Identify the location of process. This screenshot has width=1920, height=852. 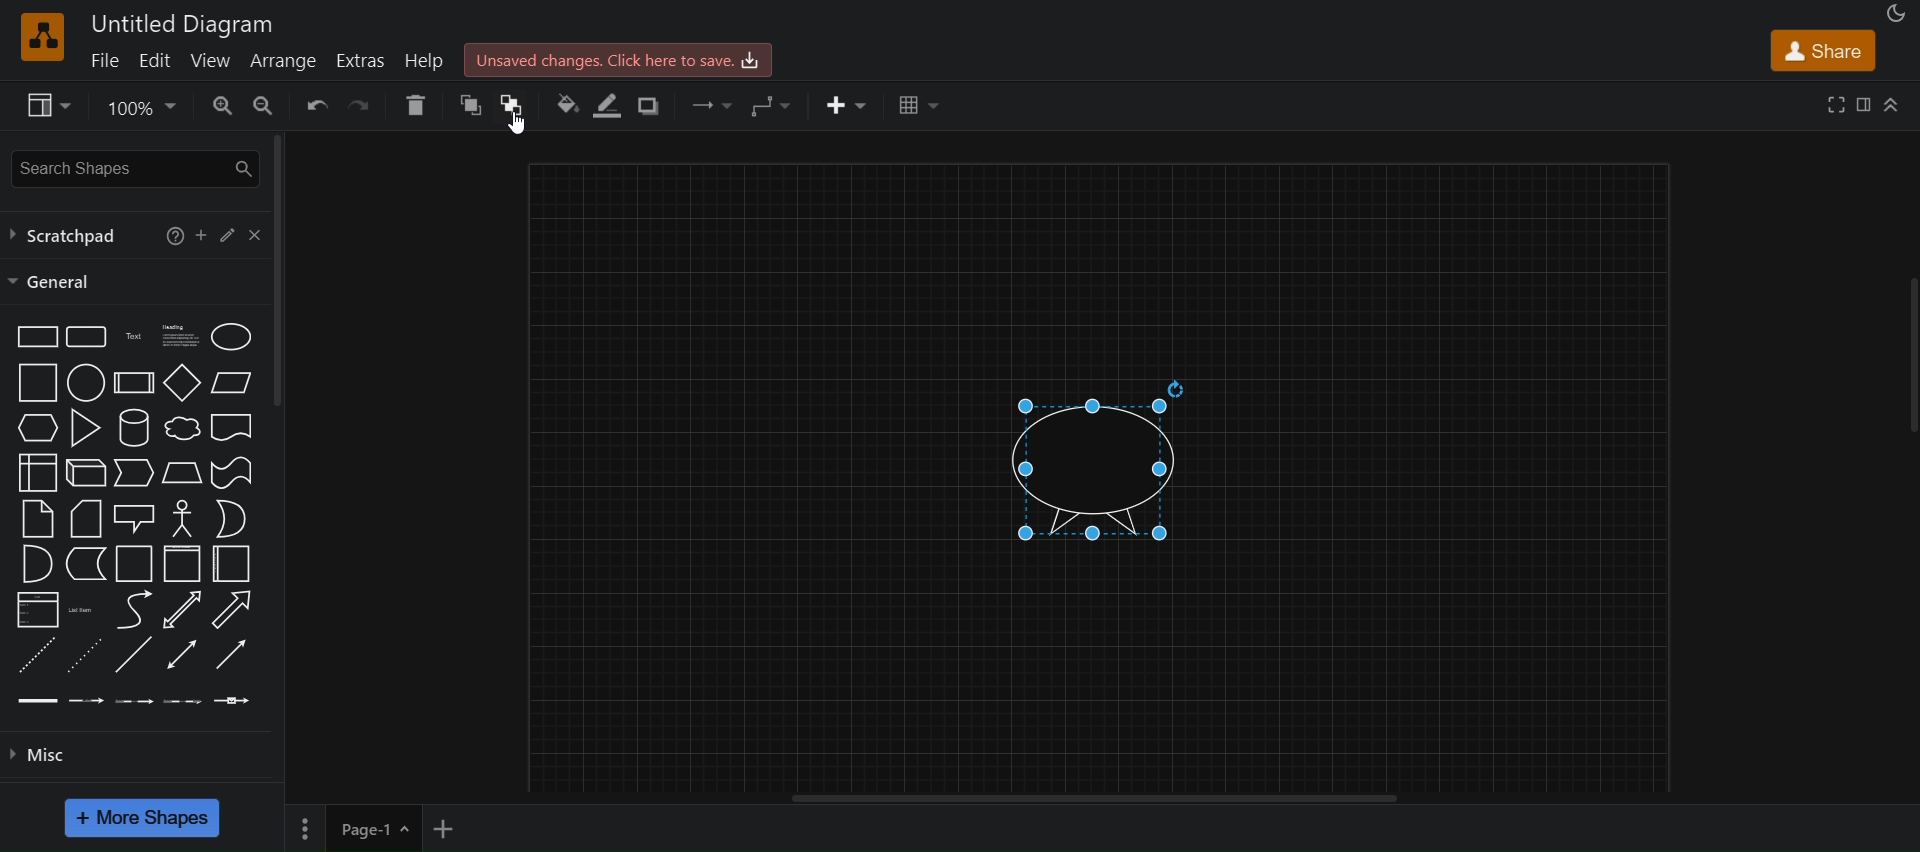
(134, 383).